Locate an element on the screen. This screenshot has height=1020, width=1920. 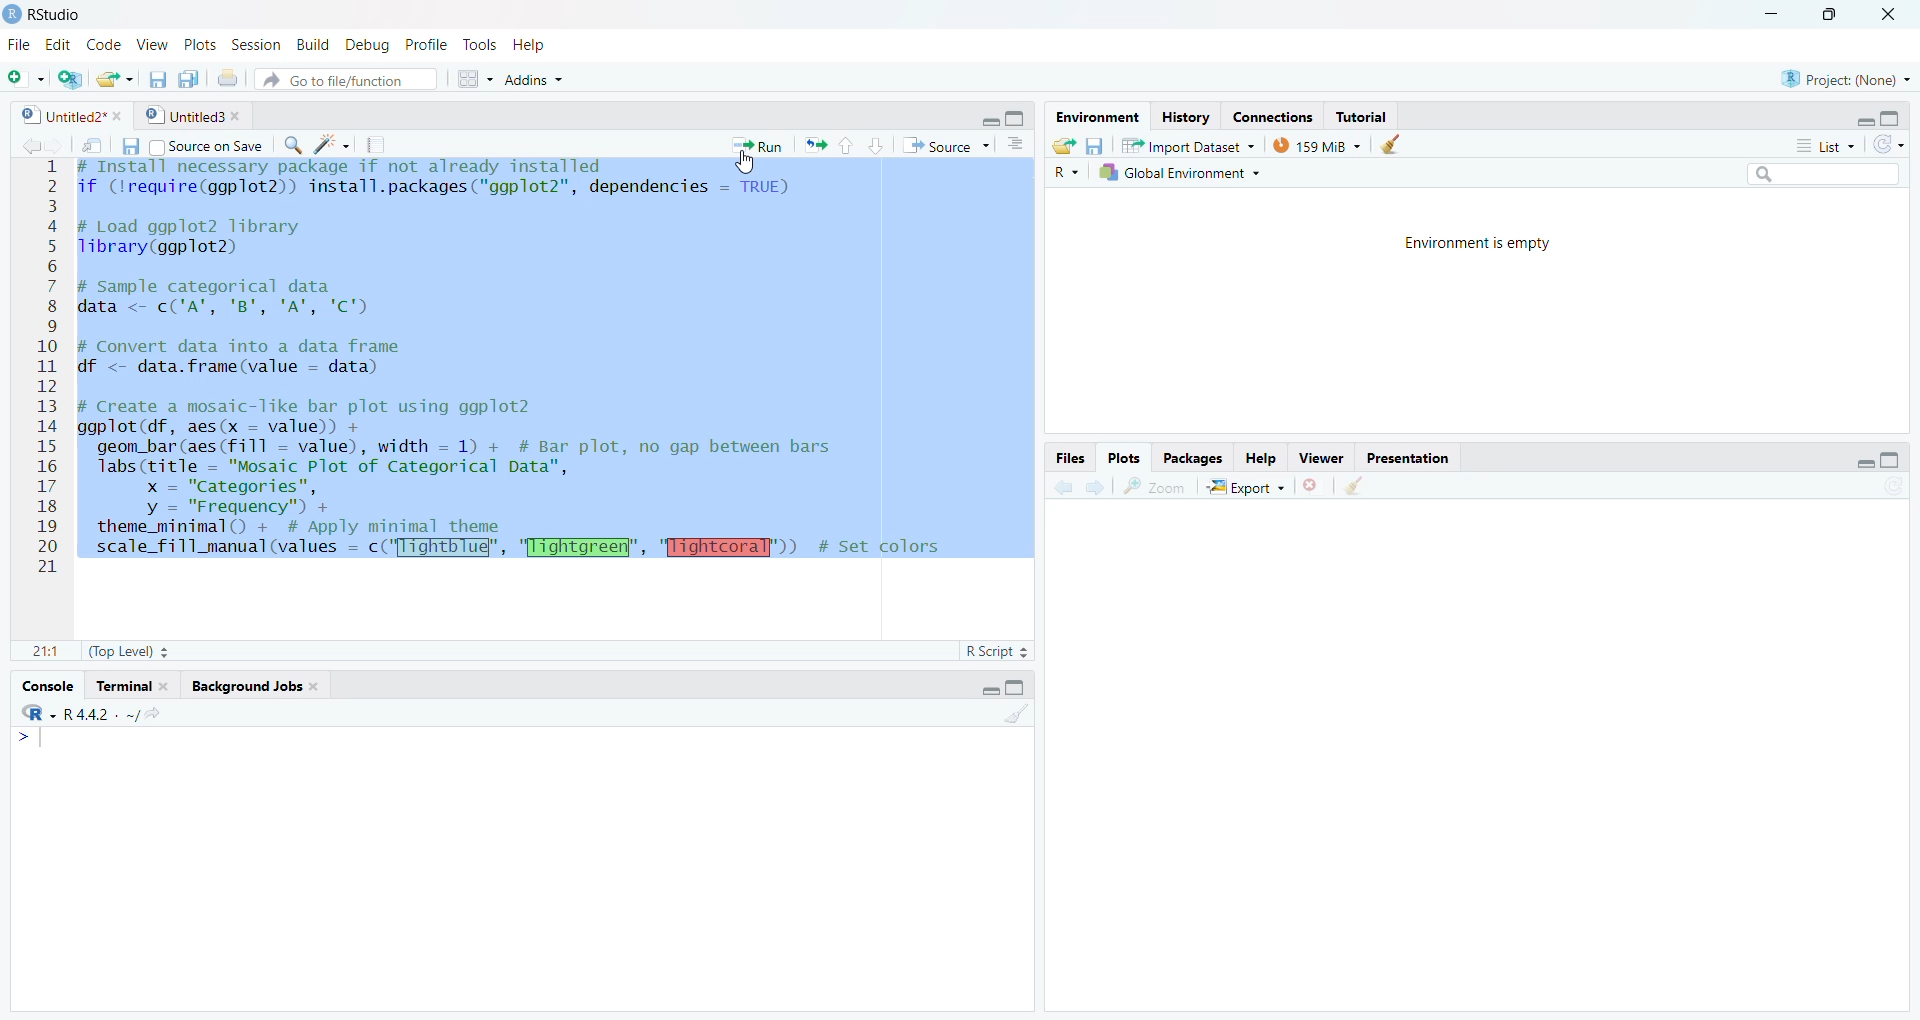
Background Jobs is located at coordinates (254, 687).